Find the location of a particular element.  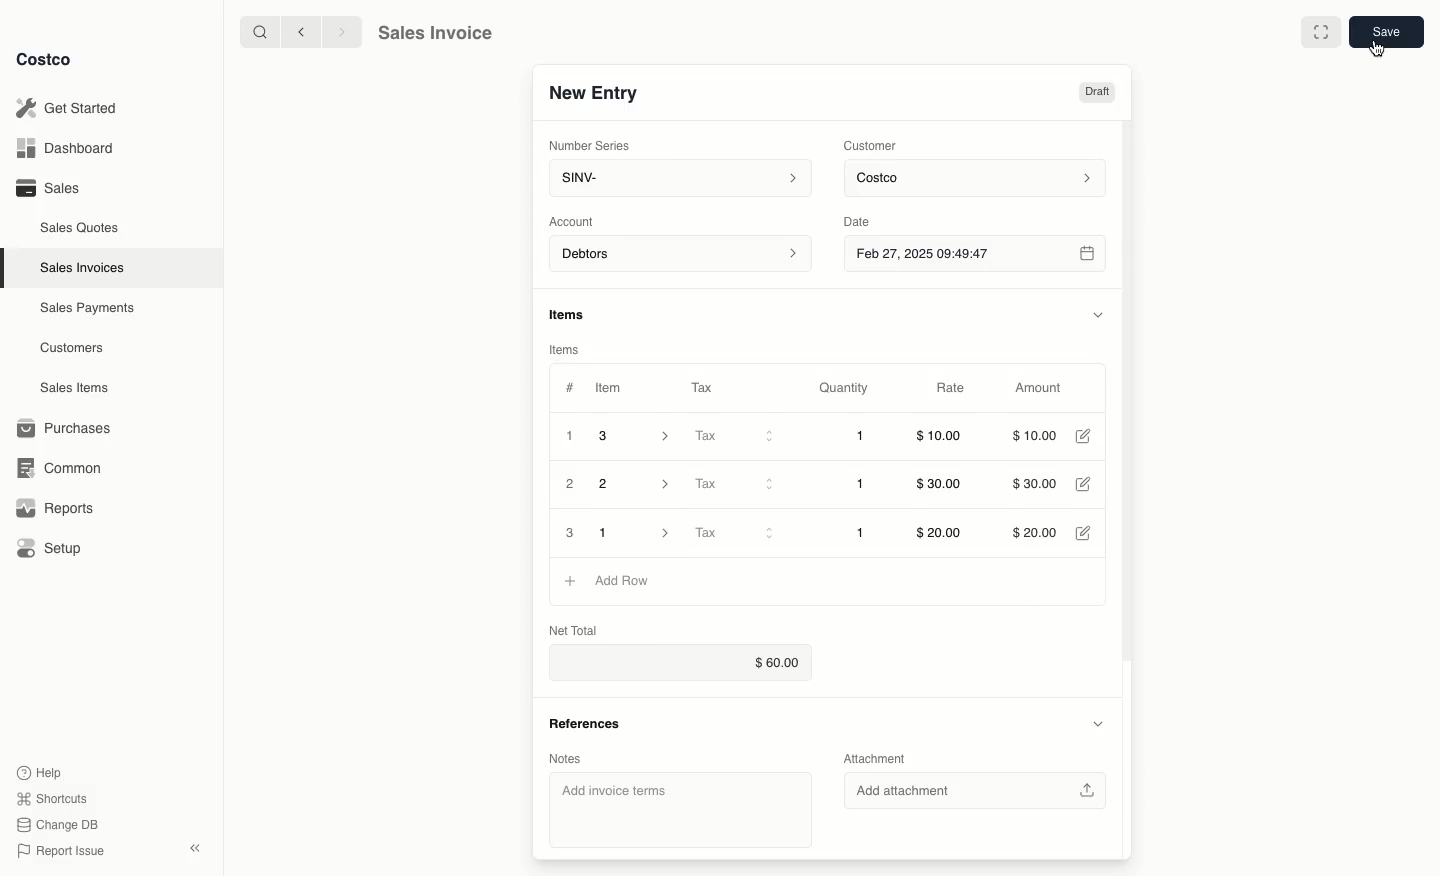

Full width toggle is located at coordinates (1320, 32).